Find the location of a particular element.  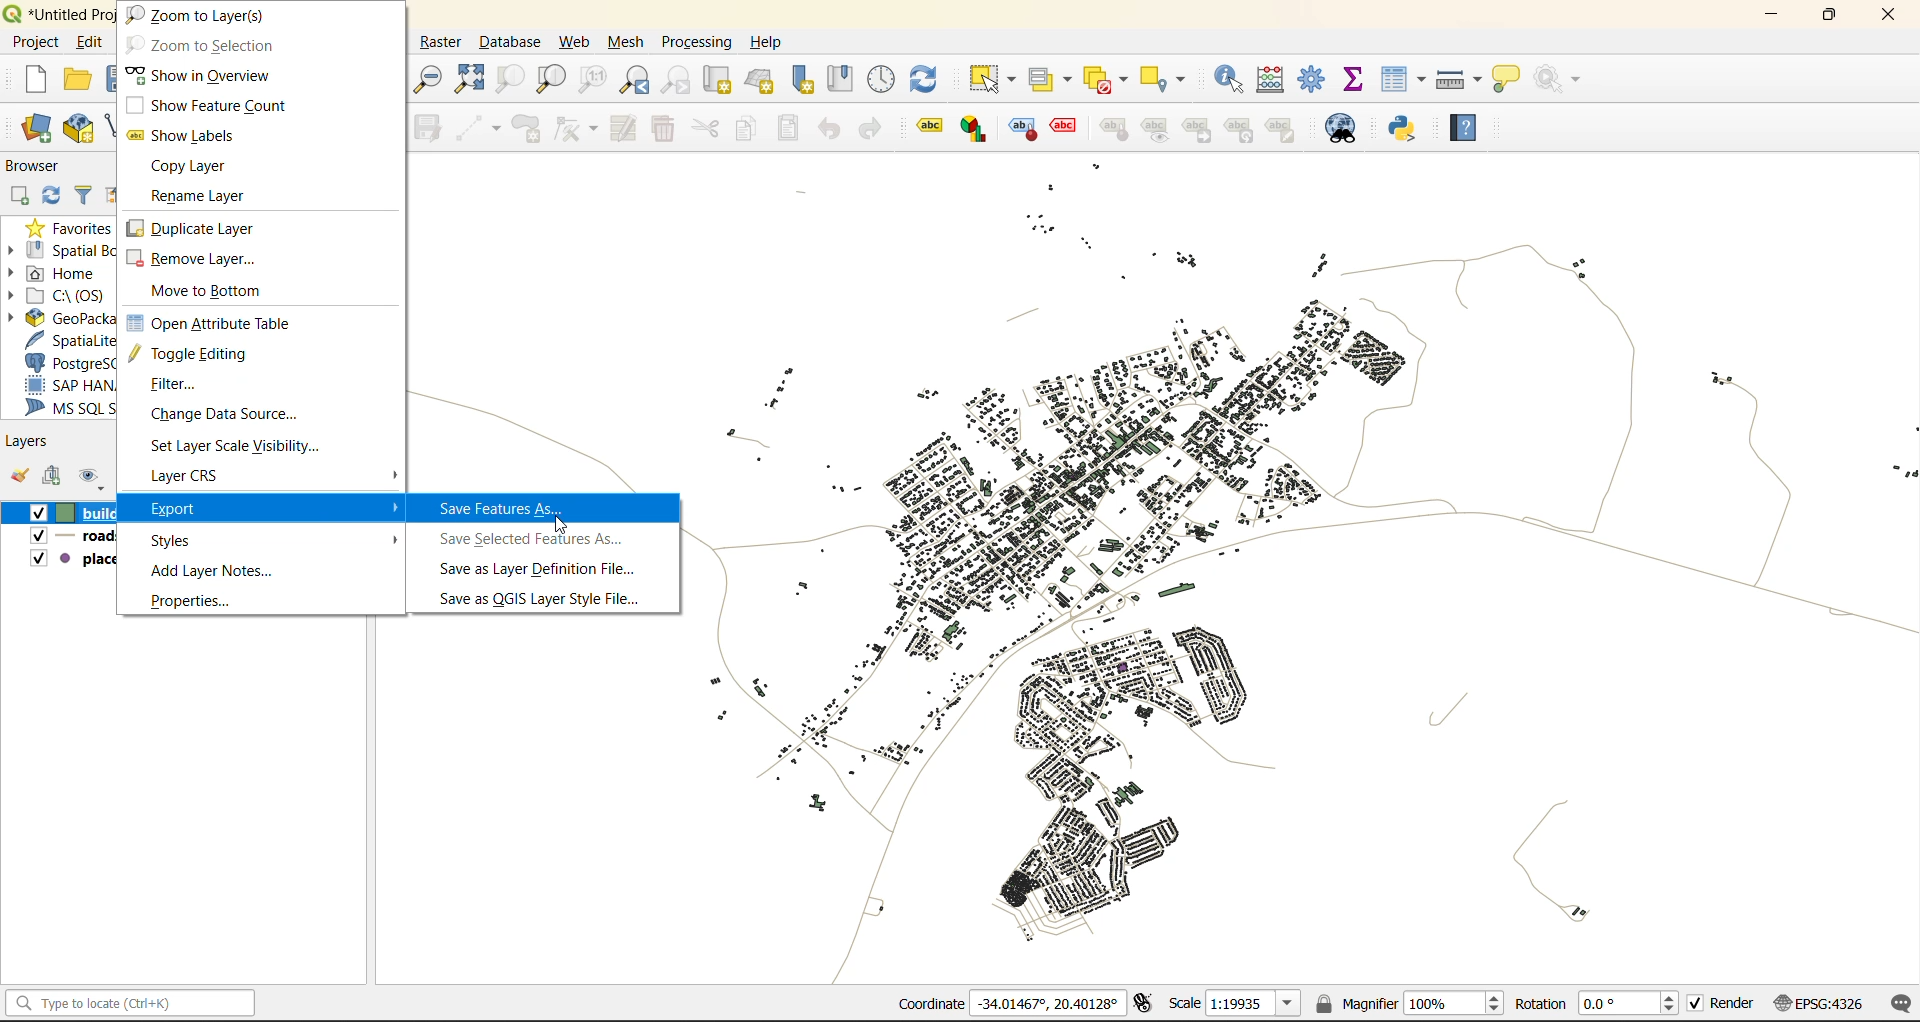

modify is located at coordinates (620, 127).